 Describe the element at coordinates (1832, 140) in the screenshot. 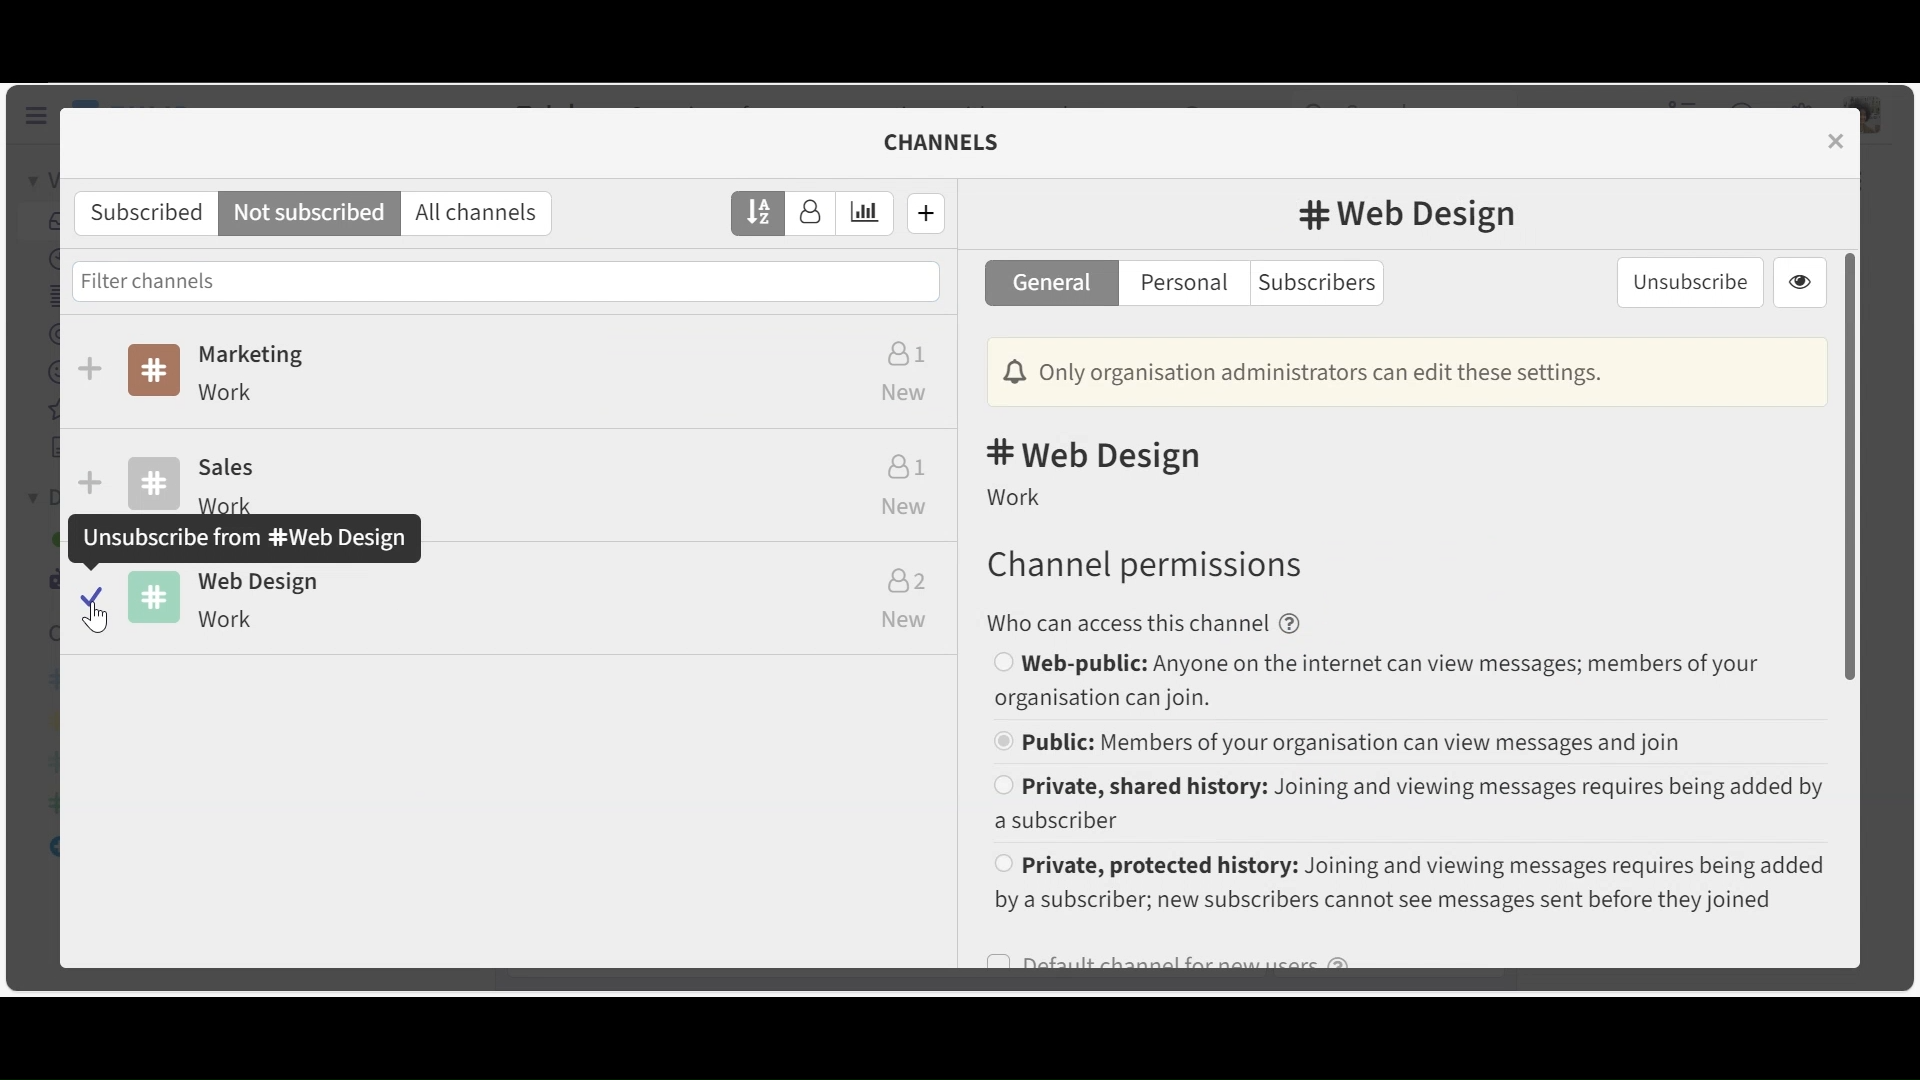

I see `Close` at that location.